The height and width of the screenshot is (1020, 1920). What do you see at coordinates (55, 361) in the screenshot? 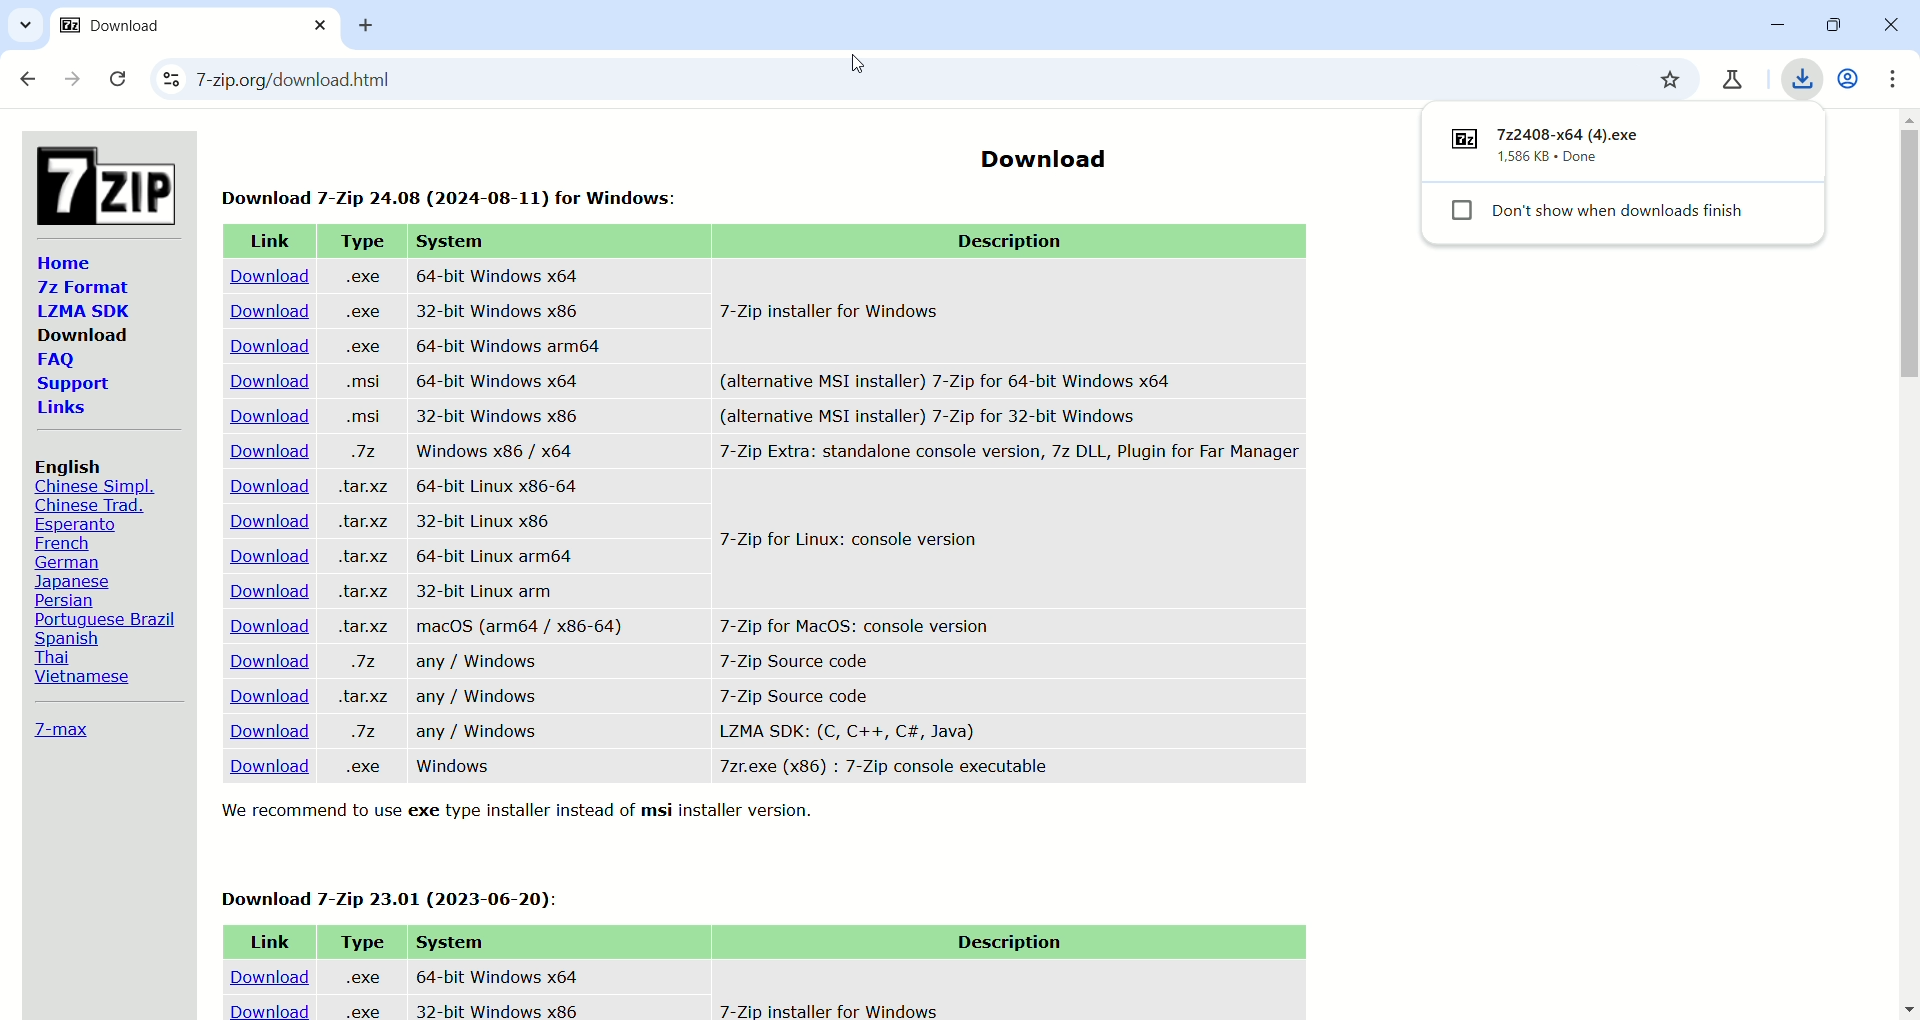
I see `FAQ` at bounding box center [55, 361].